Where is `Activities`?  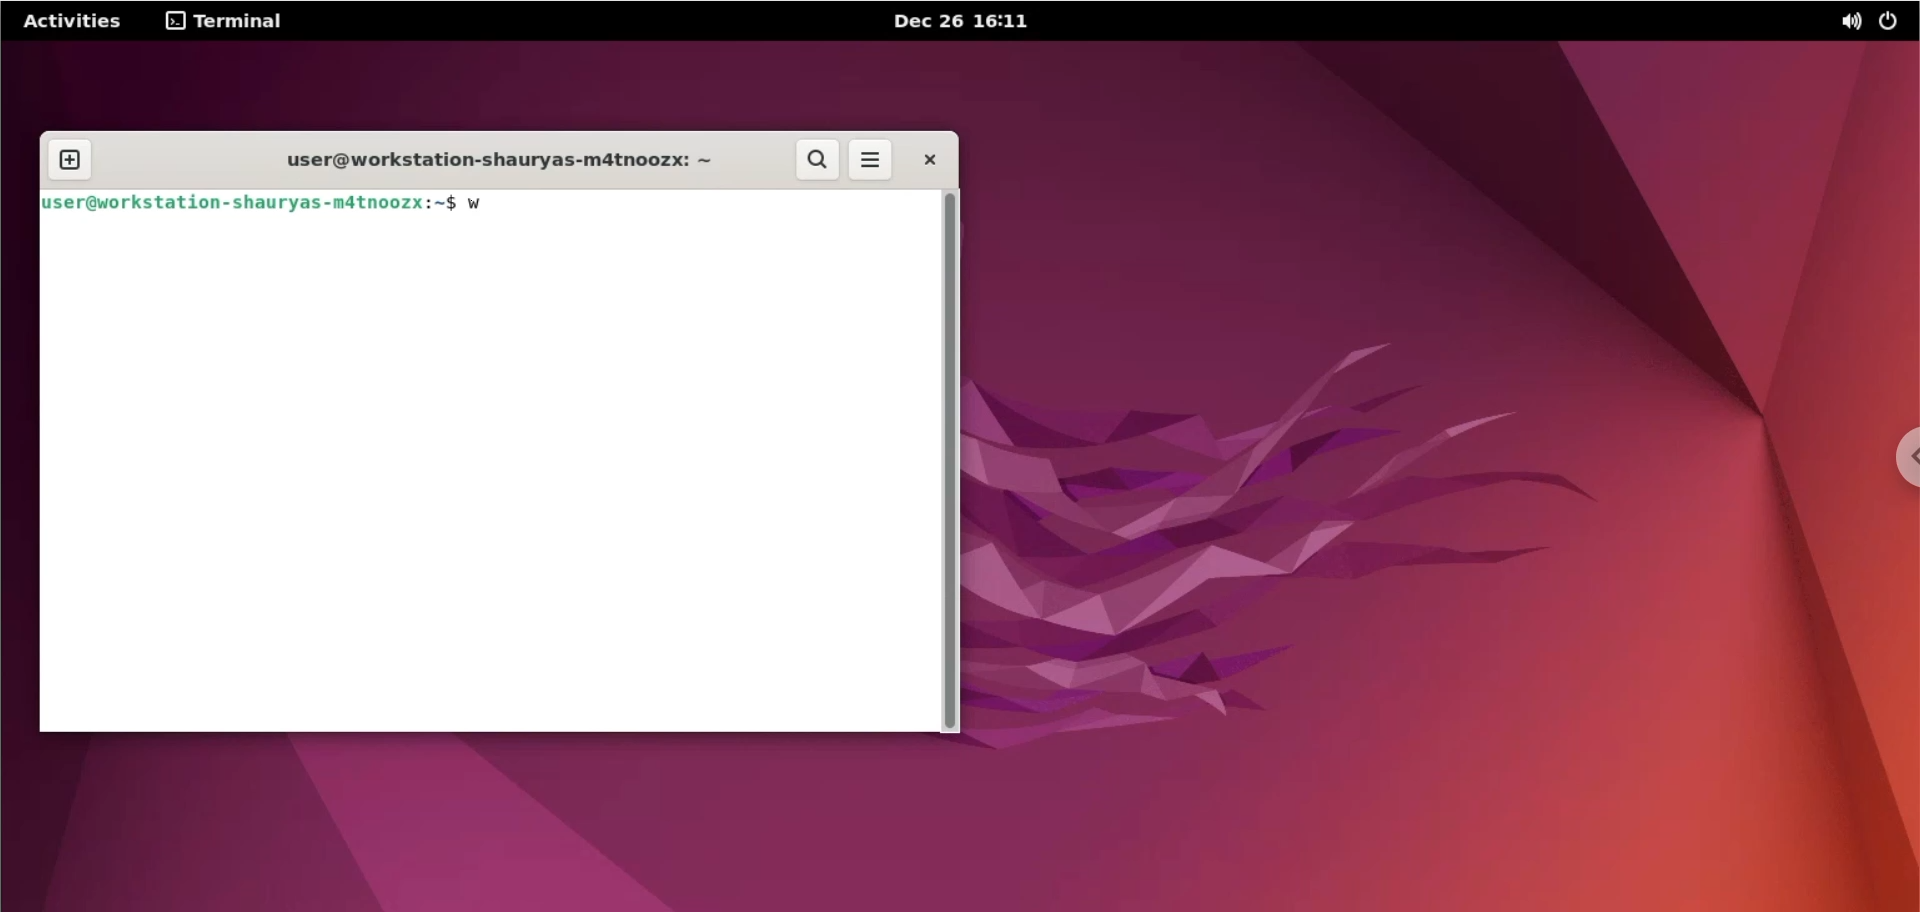 Activities is located at coordinates (74, 21).